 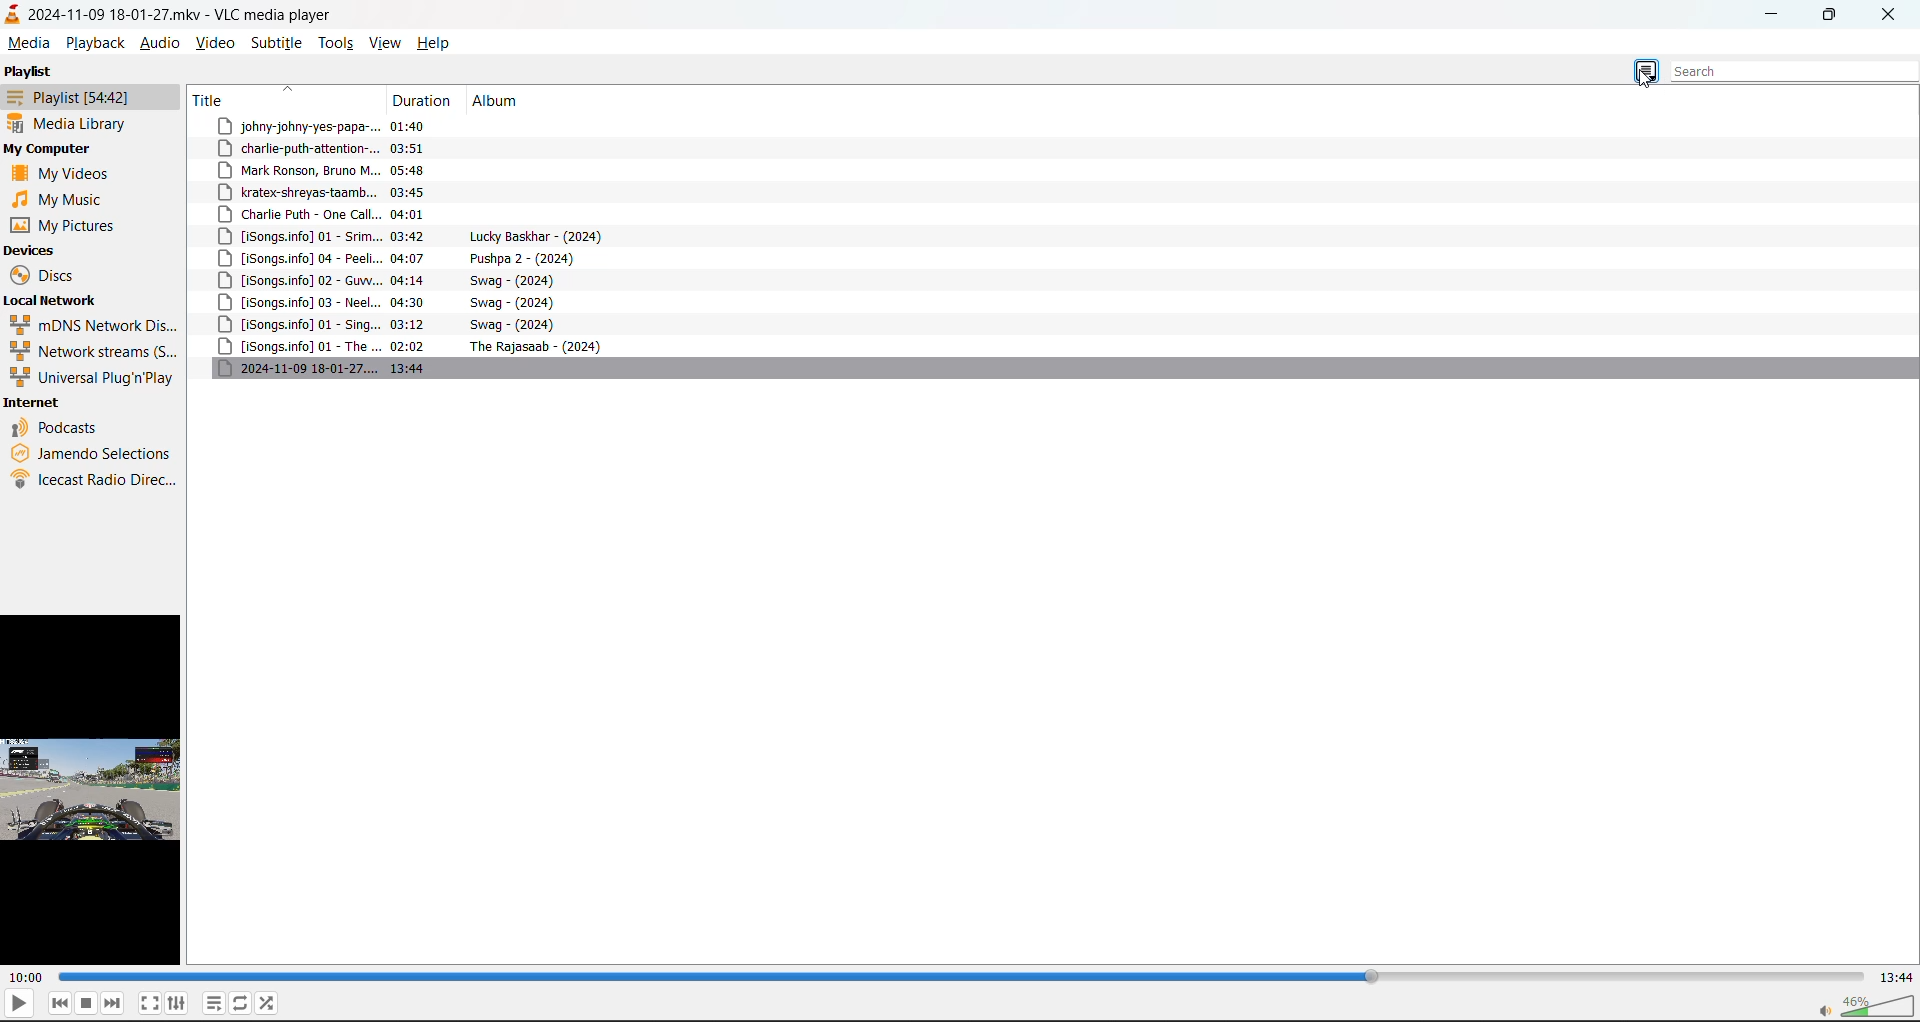 I want to click on stop, so click(x=85, y=1002).